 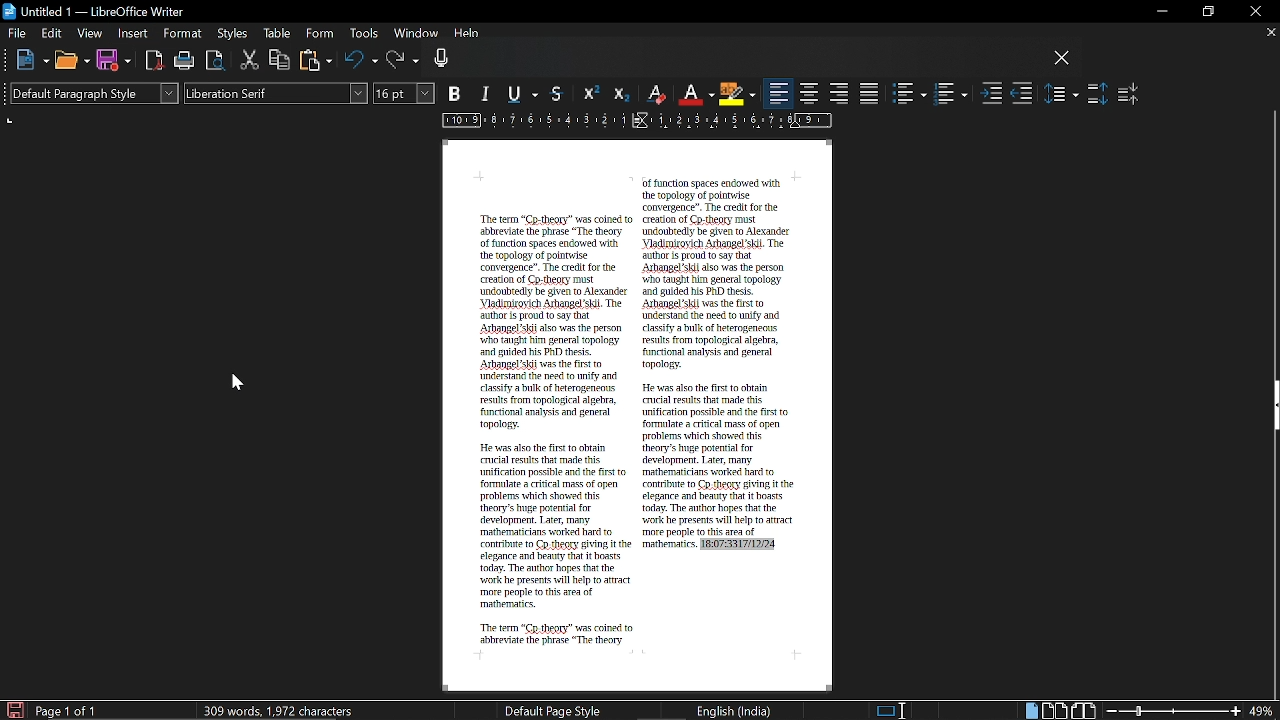 I want to click on VOice input, so click(x=739, y=61).